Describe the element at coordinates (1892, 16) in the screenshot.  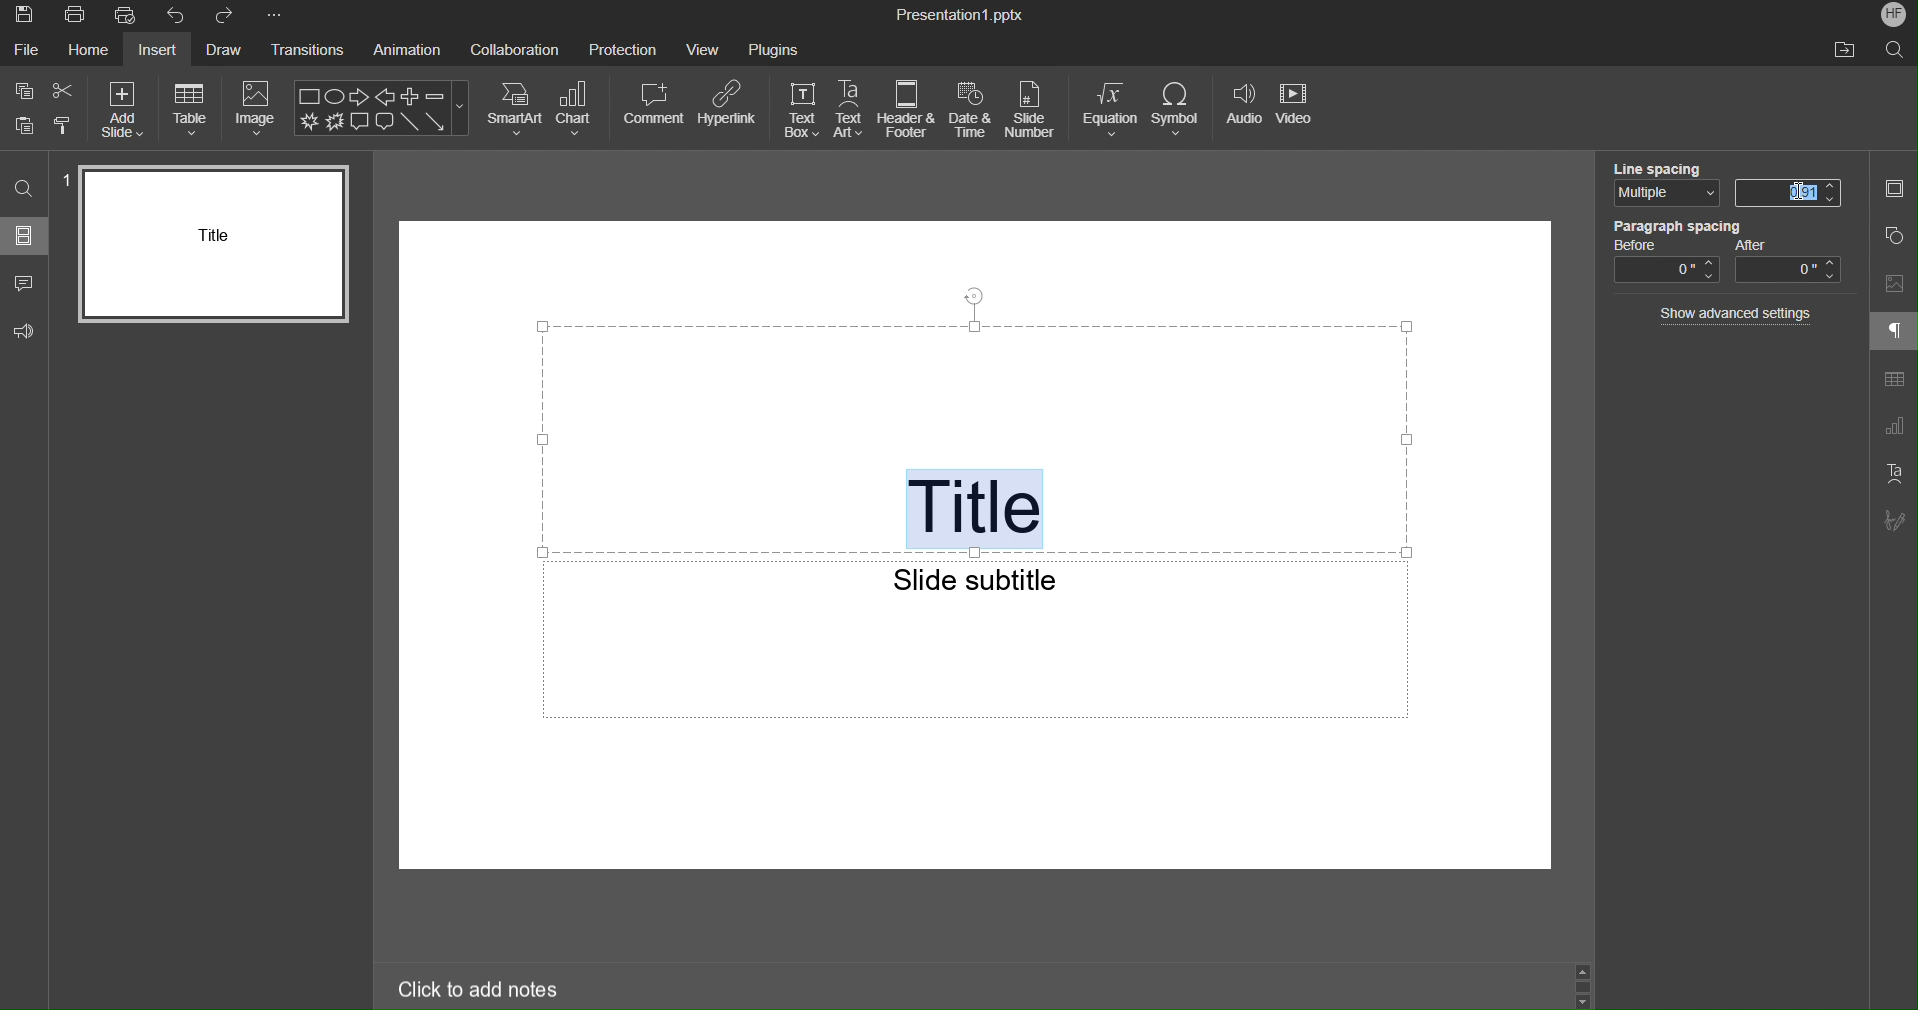
I see `HF` at that location.